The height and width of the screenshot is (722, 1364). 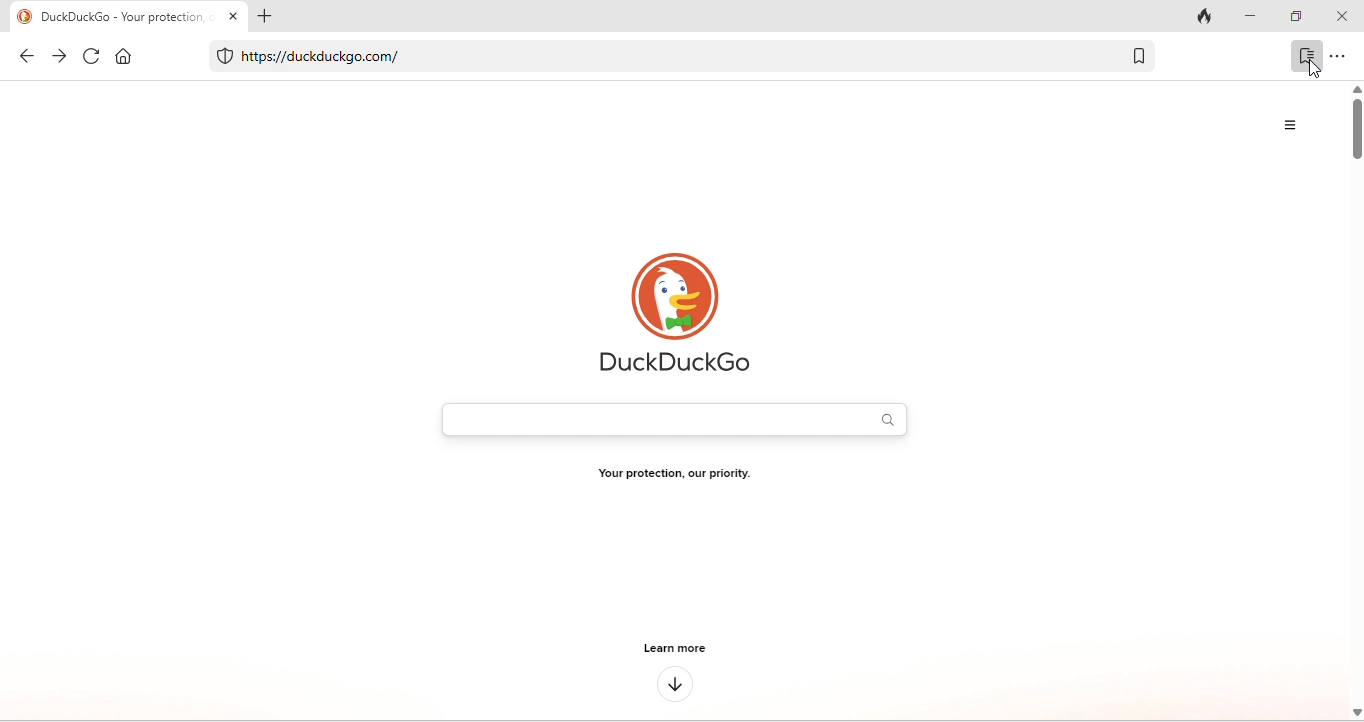 I want to click on vertical scroll bar, so click(x=1355, y=122).